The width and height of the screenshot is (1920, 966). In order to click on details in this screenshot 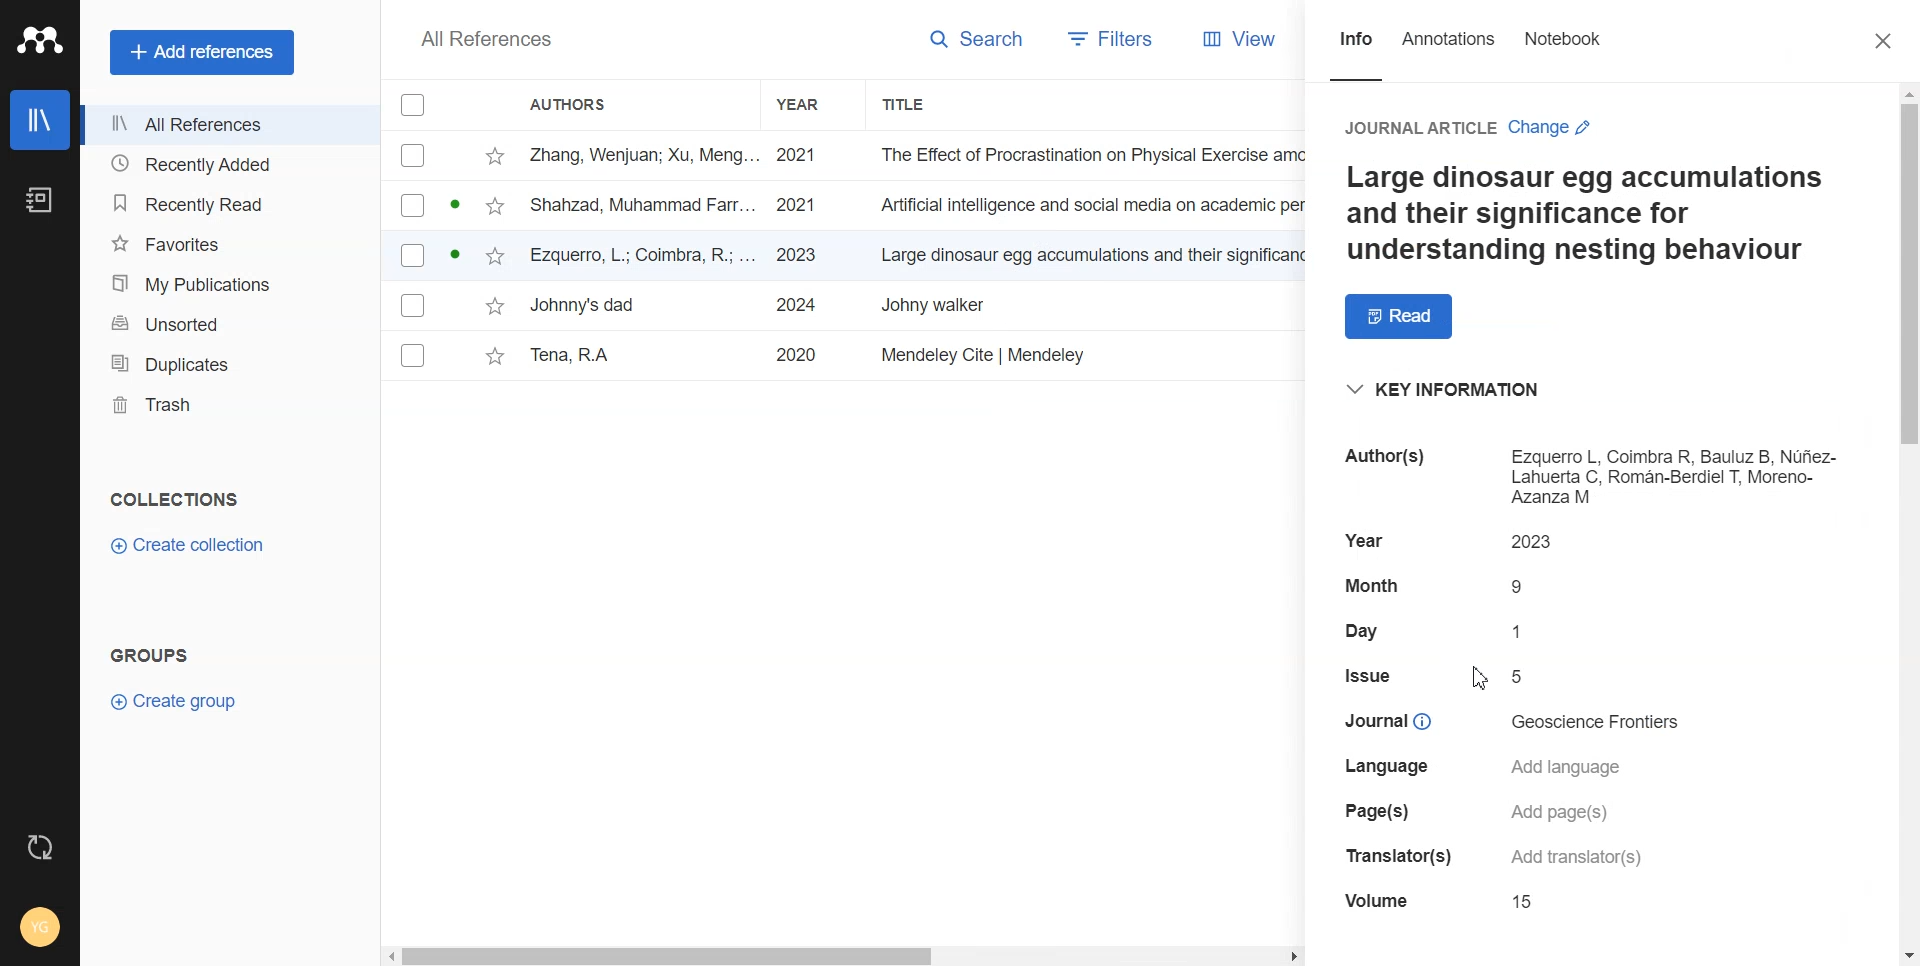, I will do `click(1581, 857)`.